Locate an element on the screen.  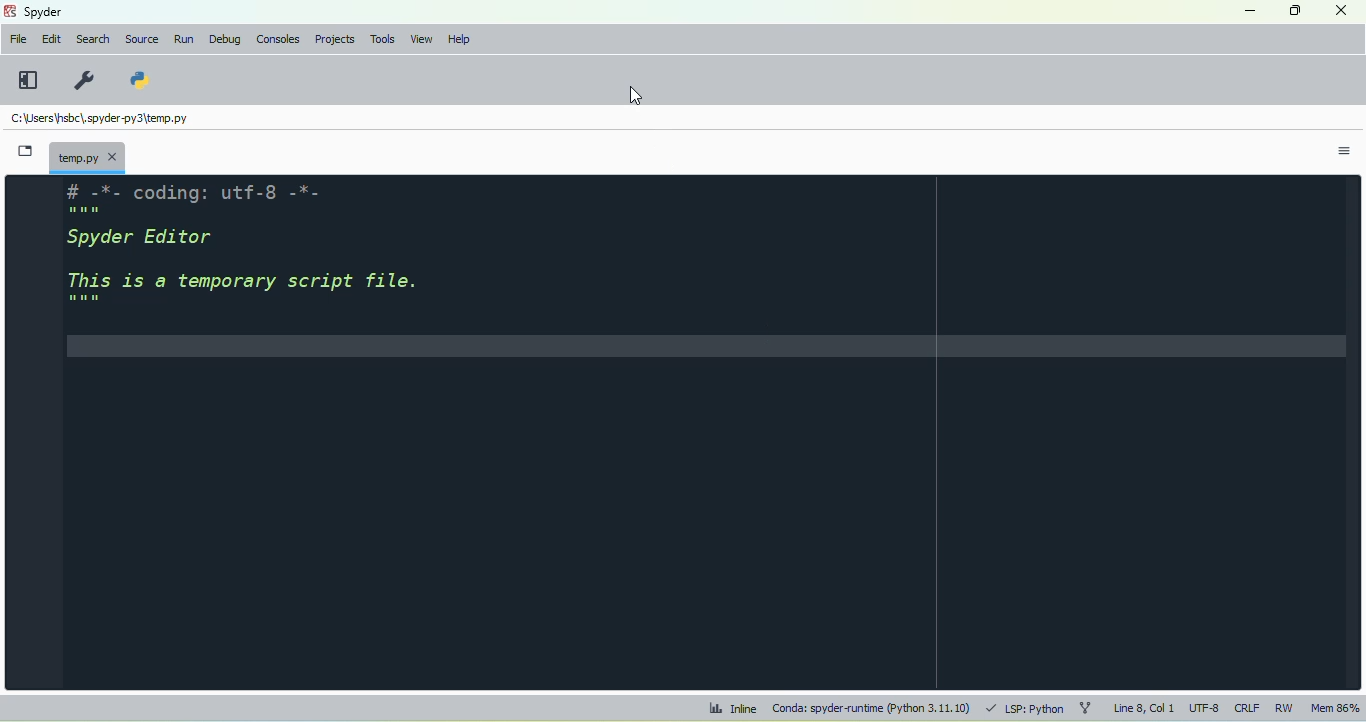
preferences  is located at coordinates (82, 79).